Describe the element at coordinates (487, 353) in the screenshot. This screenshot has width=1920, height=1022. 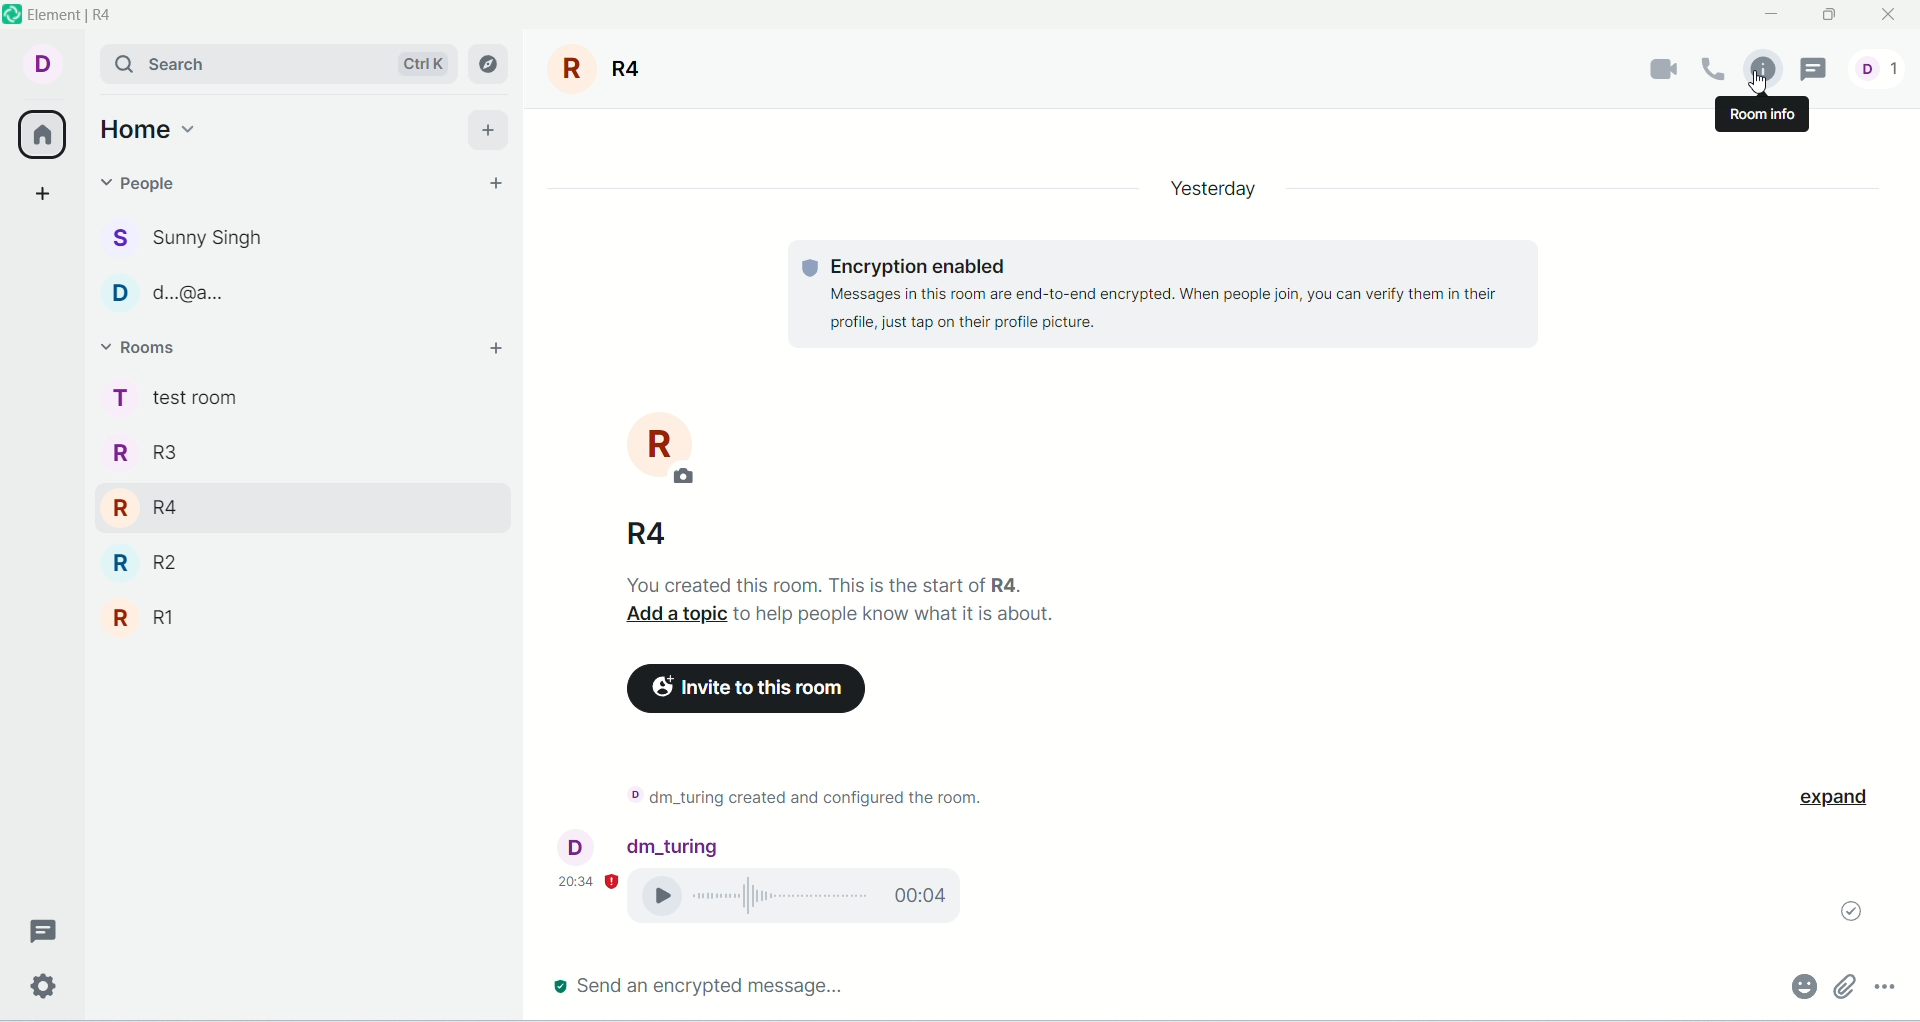
I see `add` at that location.